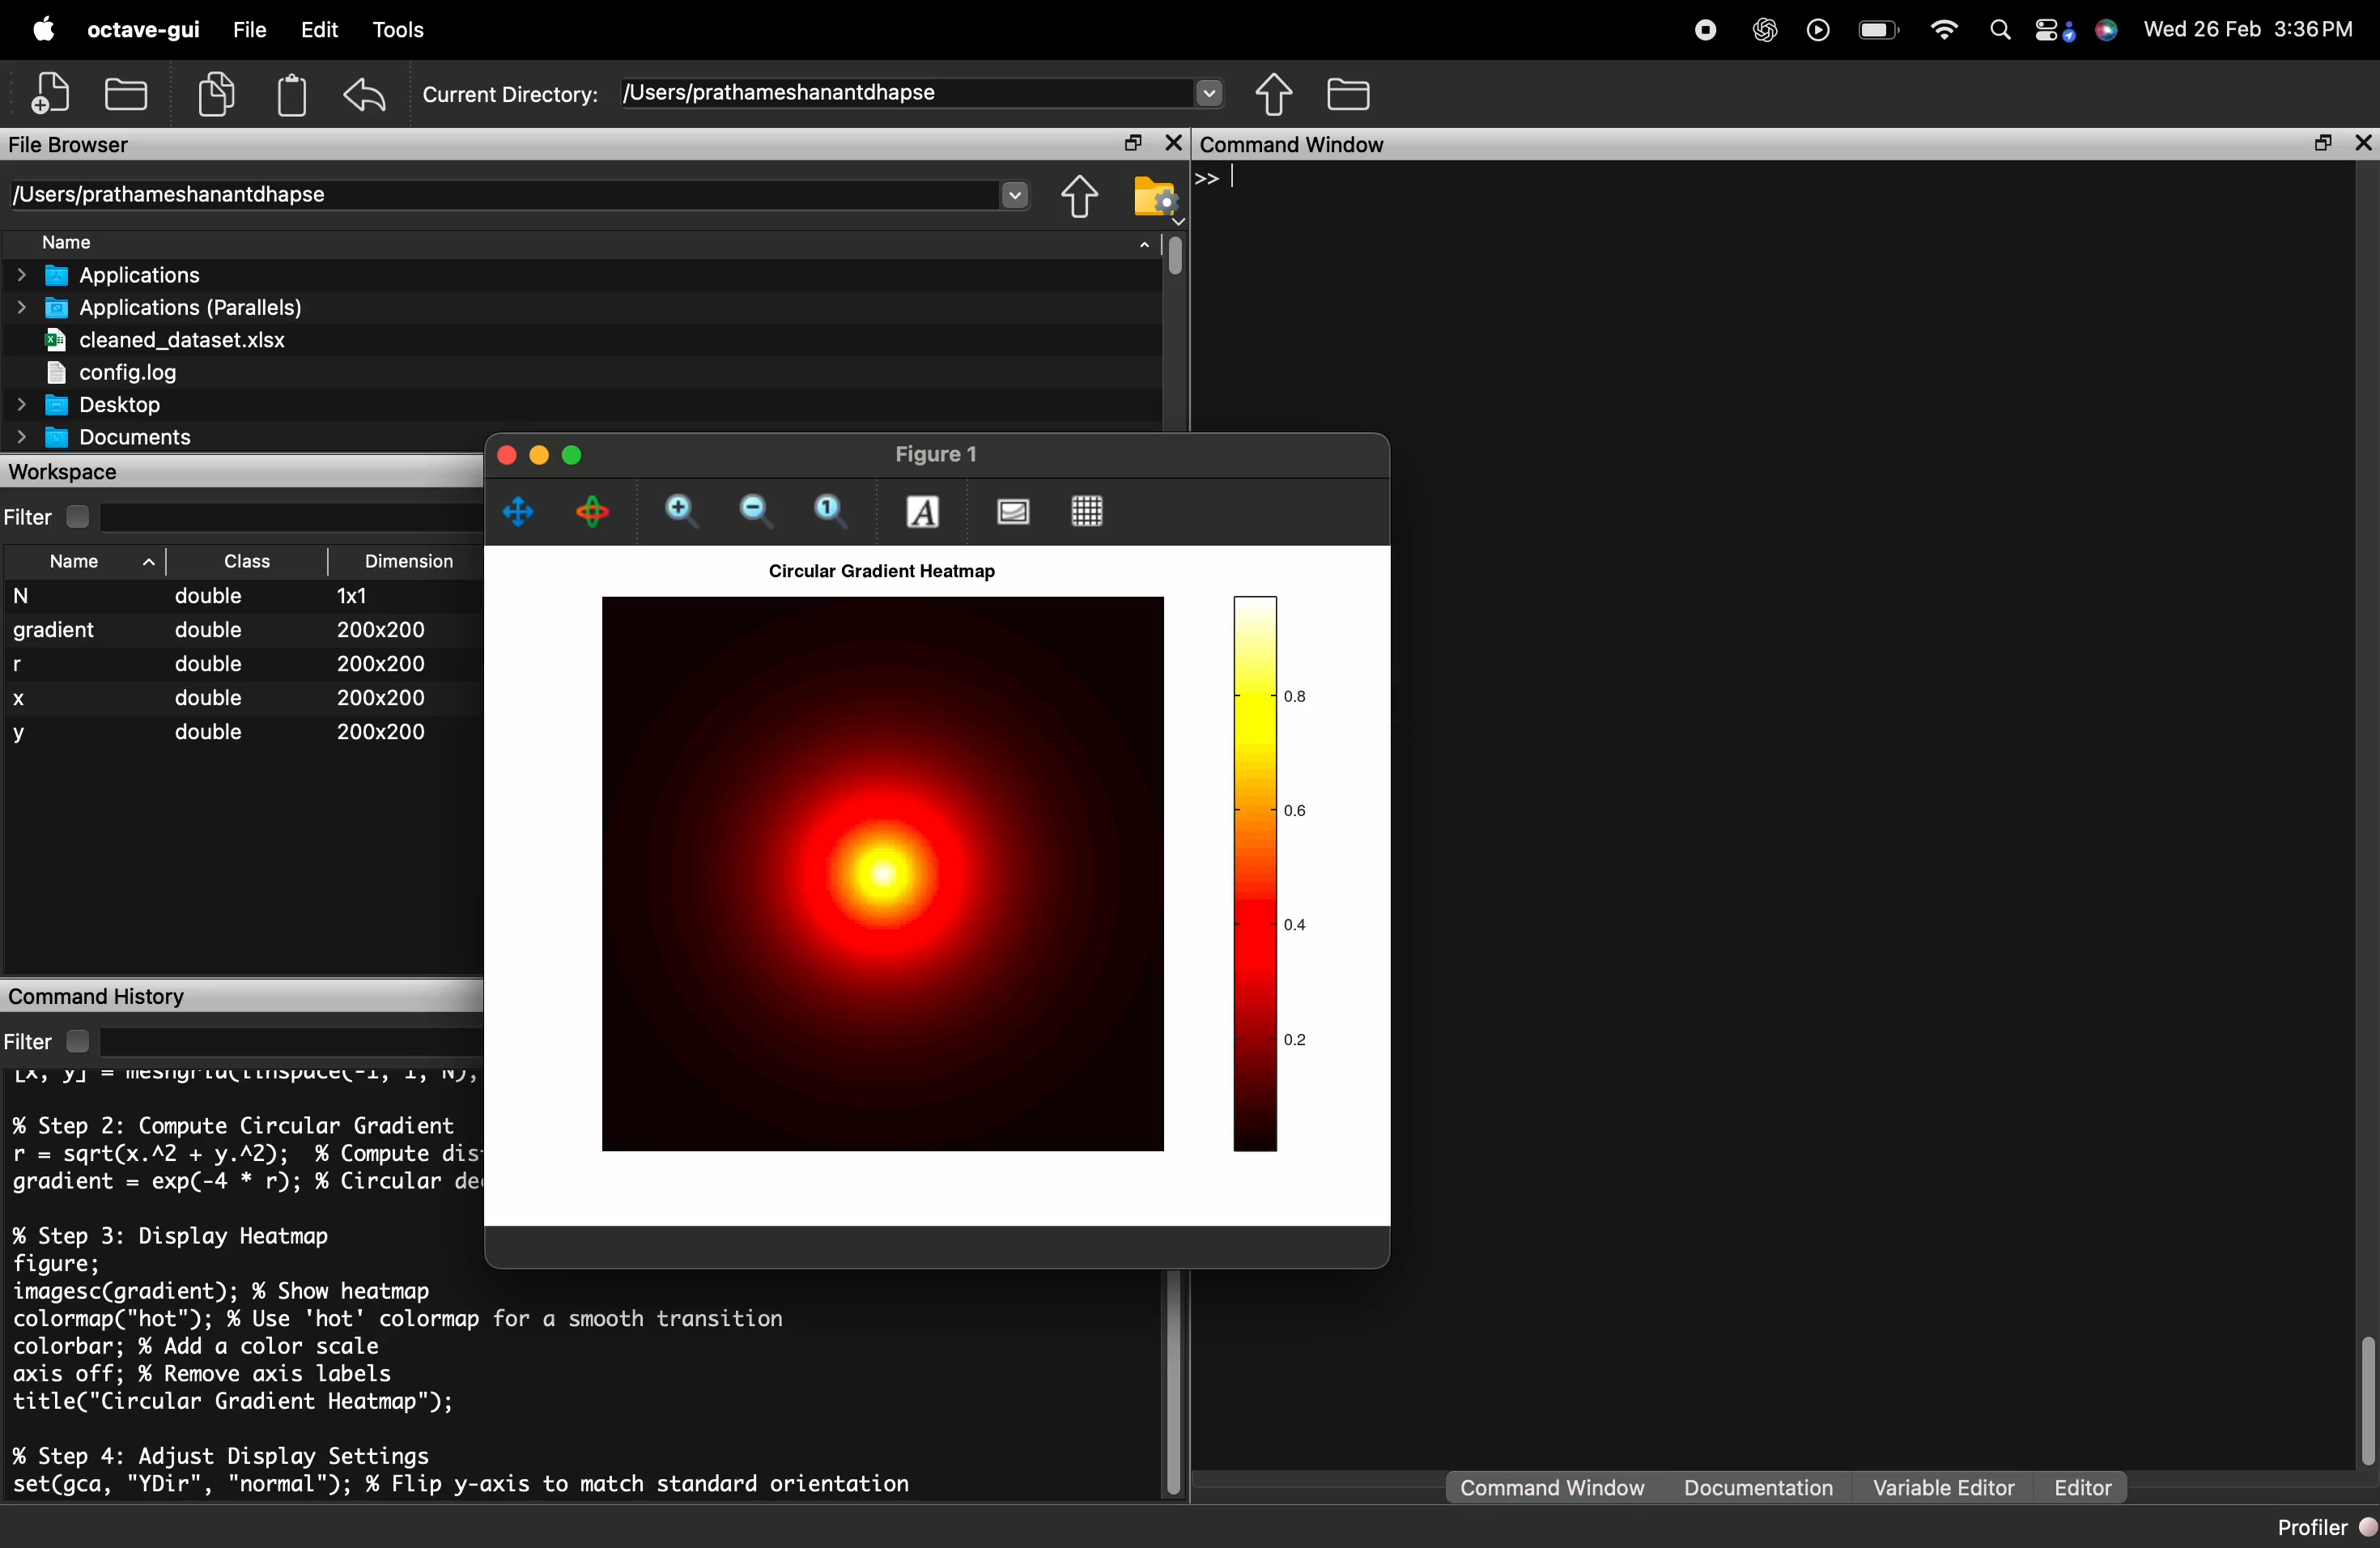  What do you see at coordinates (285, 1040) in the screenshot?
I see `search here` at bounding box center [285, 1040].